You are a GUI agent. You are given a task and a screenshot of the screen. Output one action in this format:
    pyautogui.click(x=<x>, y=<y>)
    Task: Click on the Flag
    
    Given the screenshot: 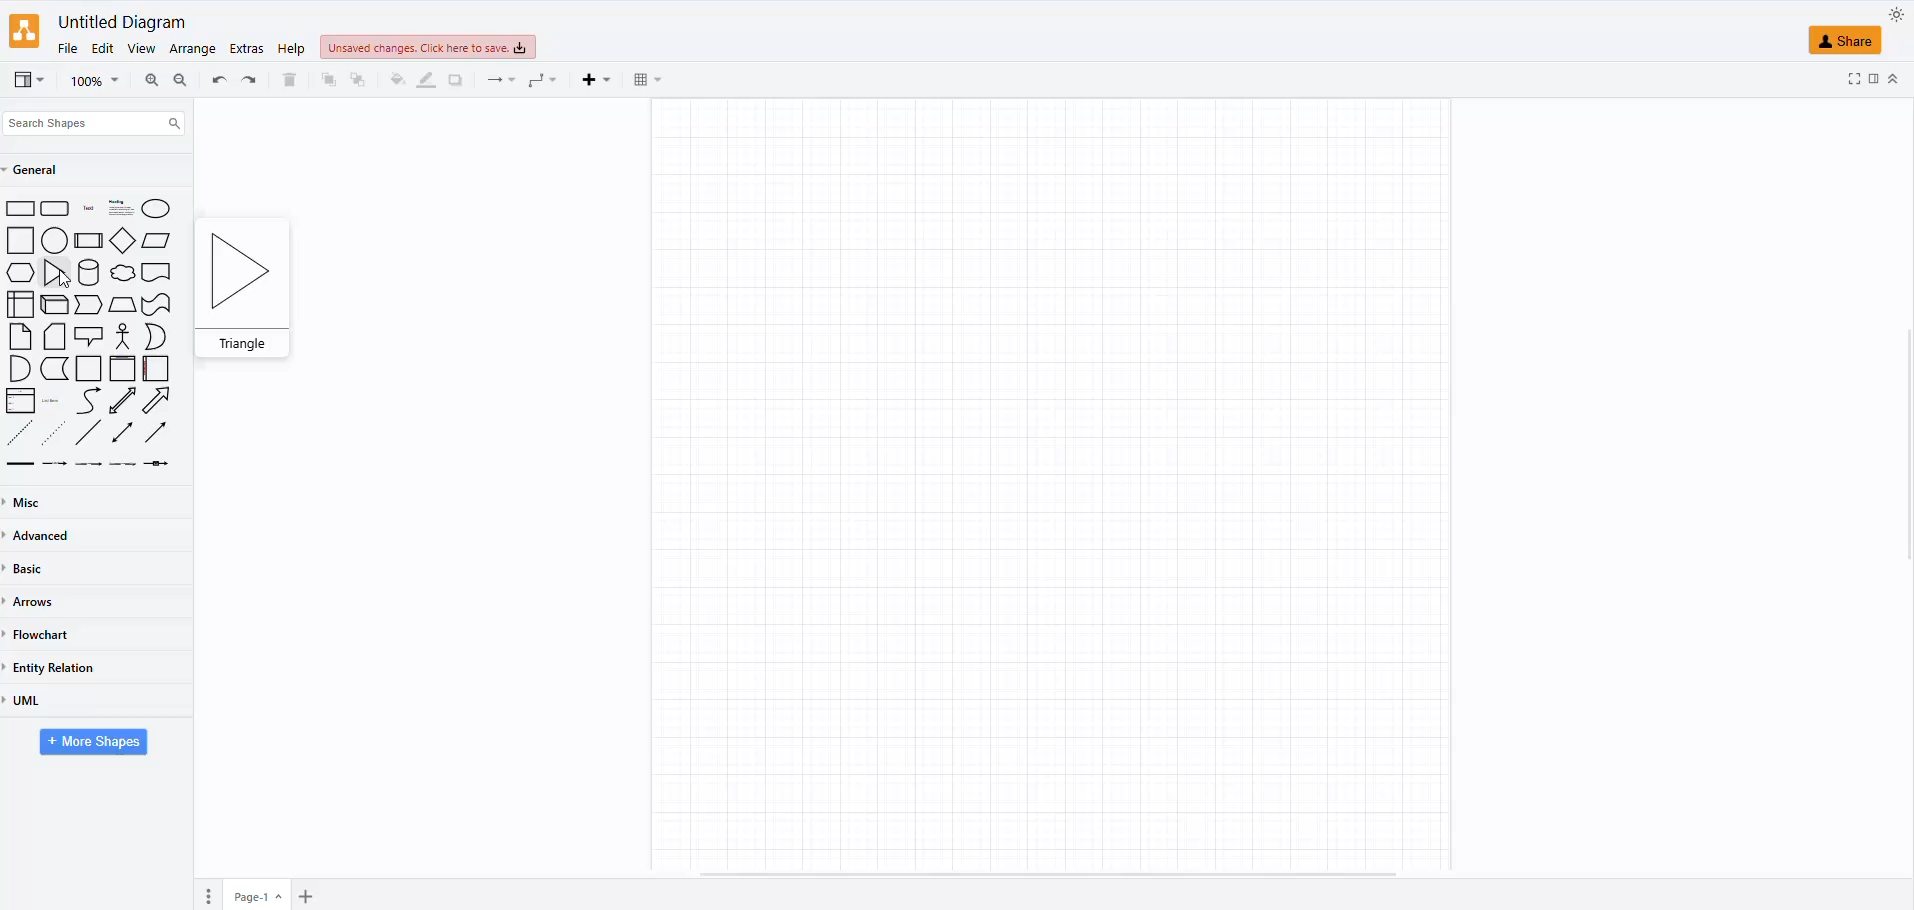 What is the action you would take?
    pyautogui.click(x=157, y=306)
    